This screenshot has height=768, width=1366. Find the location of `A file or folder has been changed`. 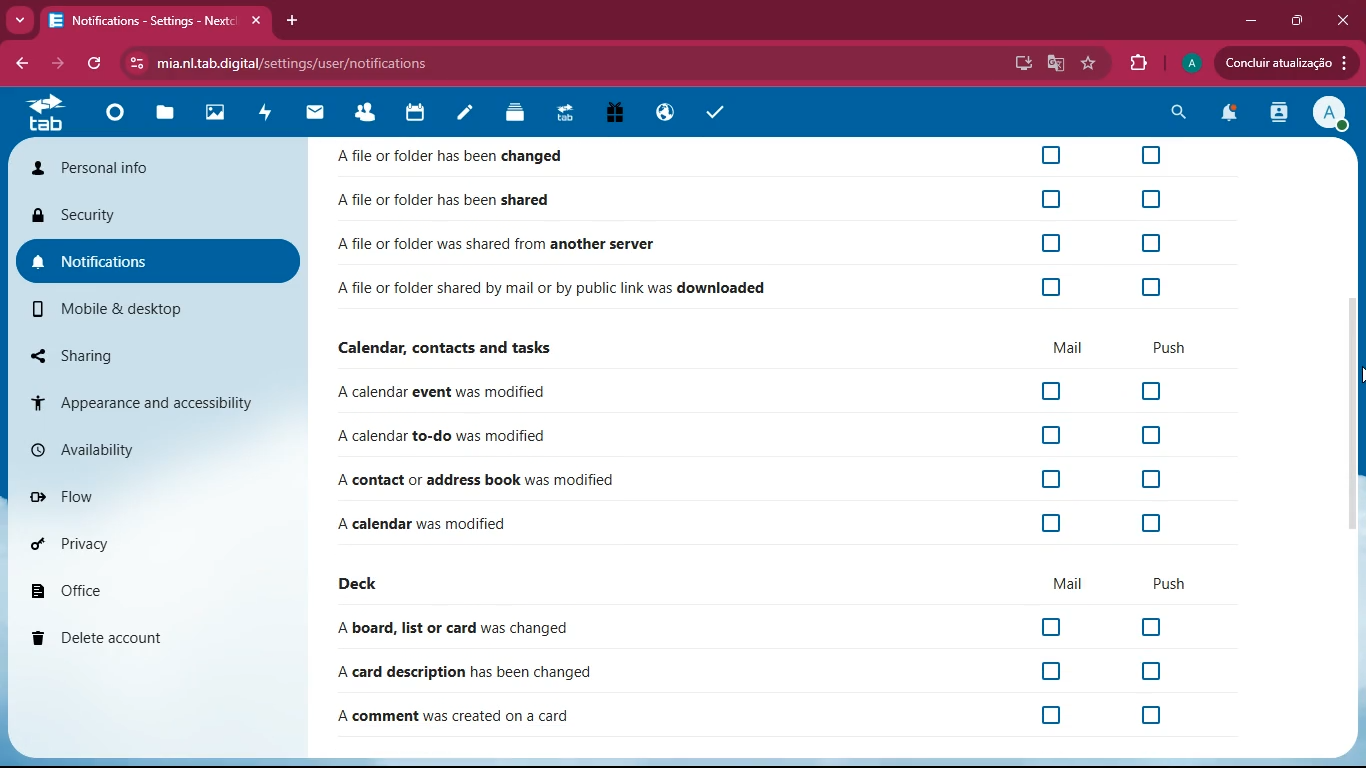

A file or folder has been changed is located at coordinates (458, 155).